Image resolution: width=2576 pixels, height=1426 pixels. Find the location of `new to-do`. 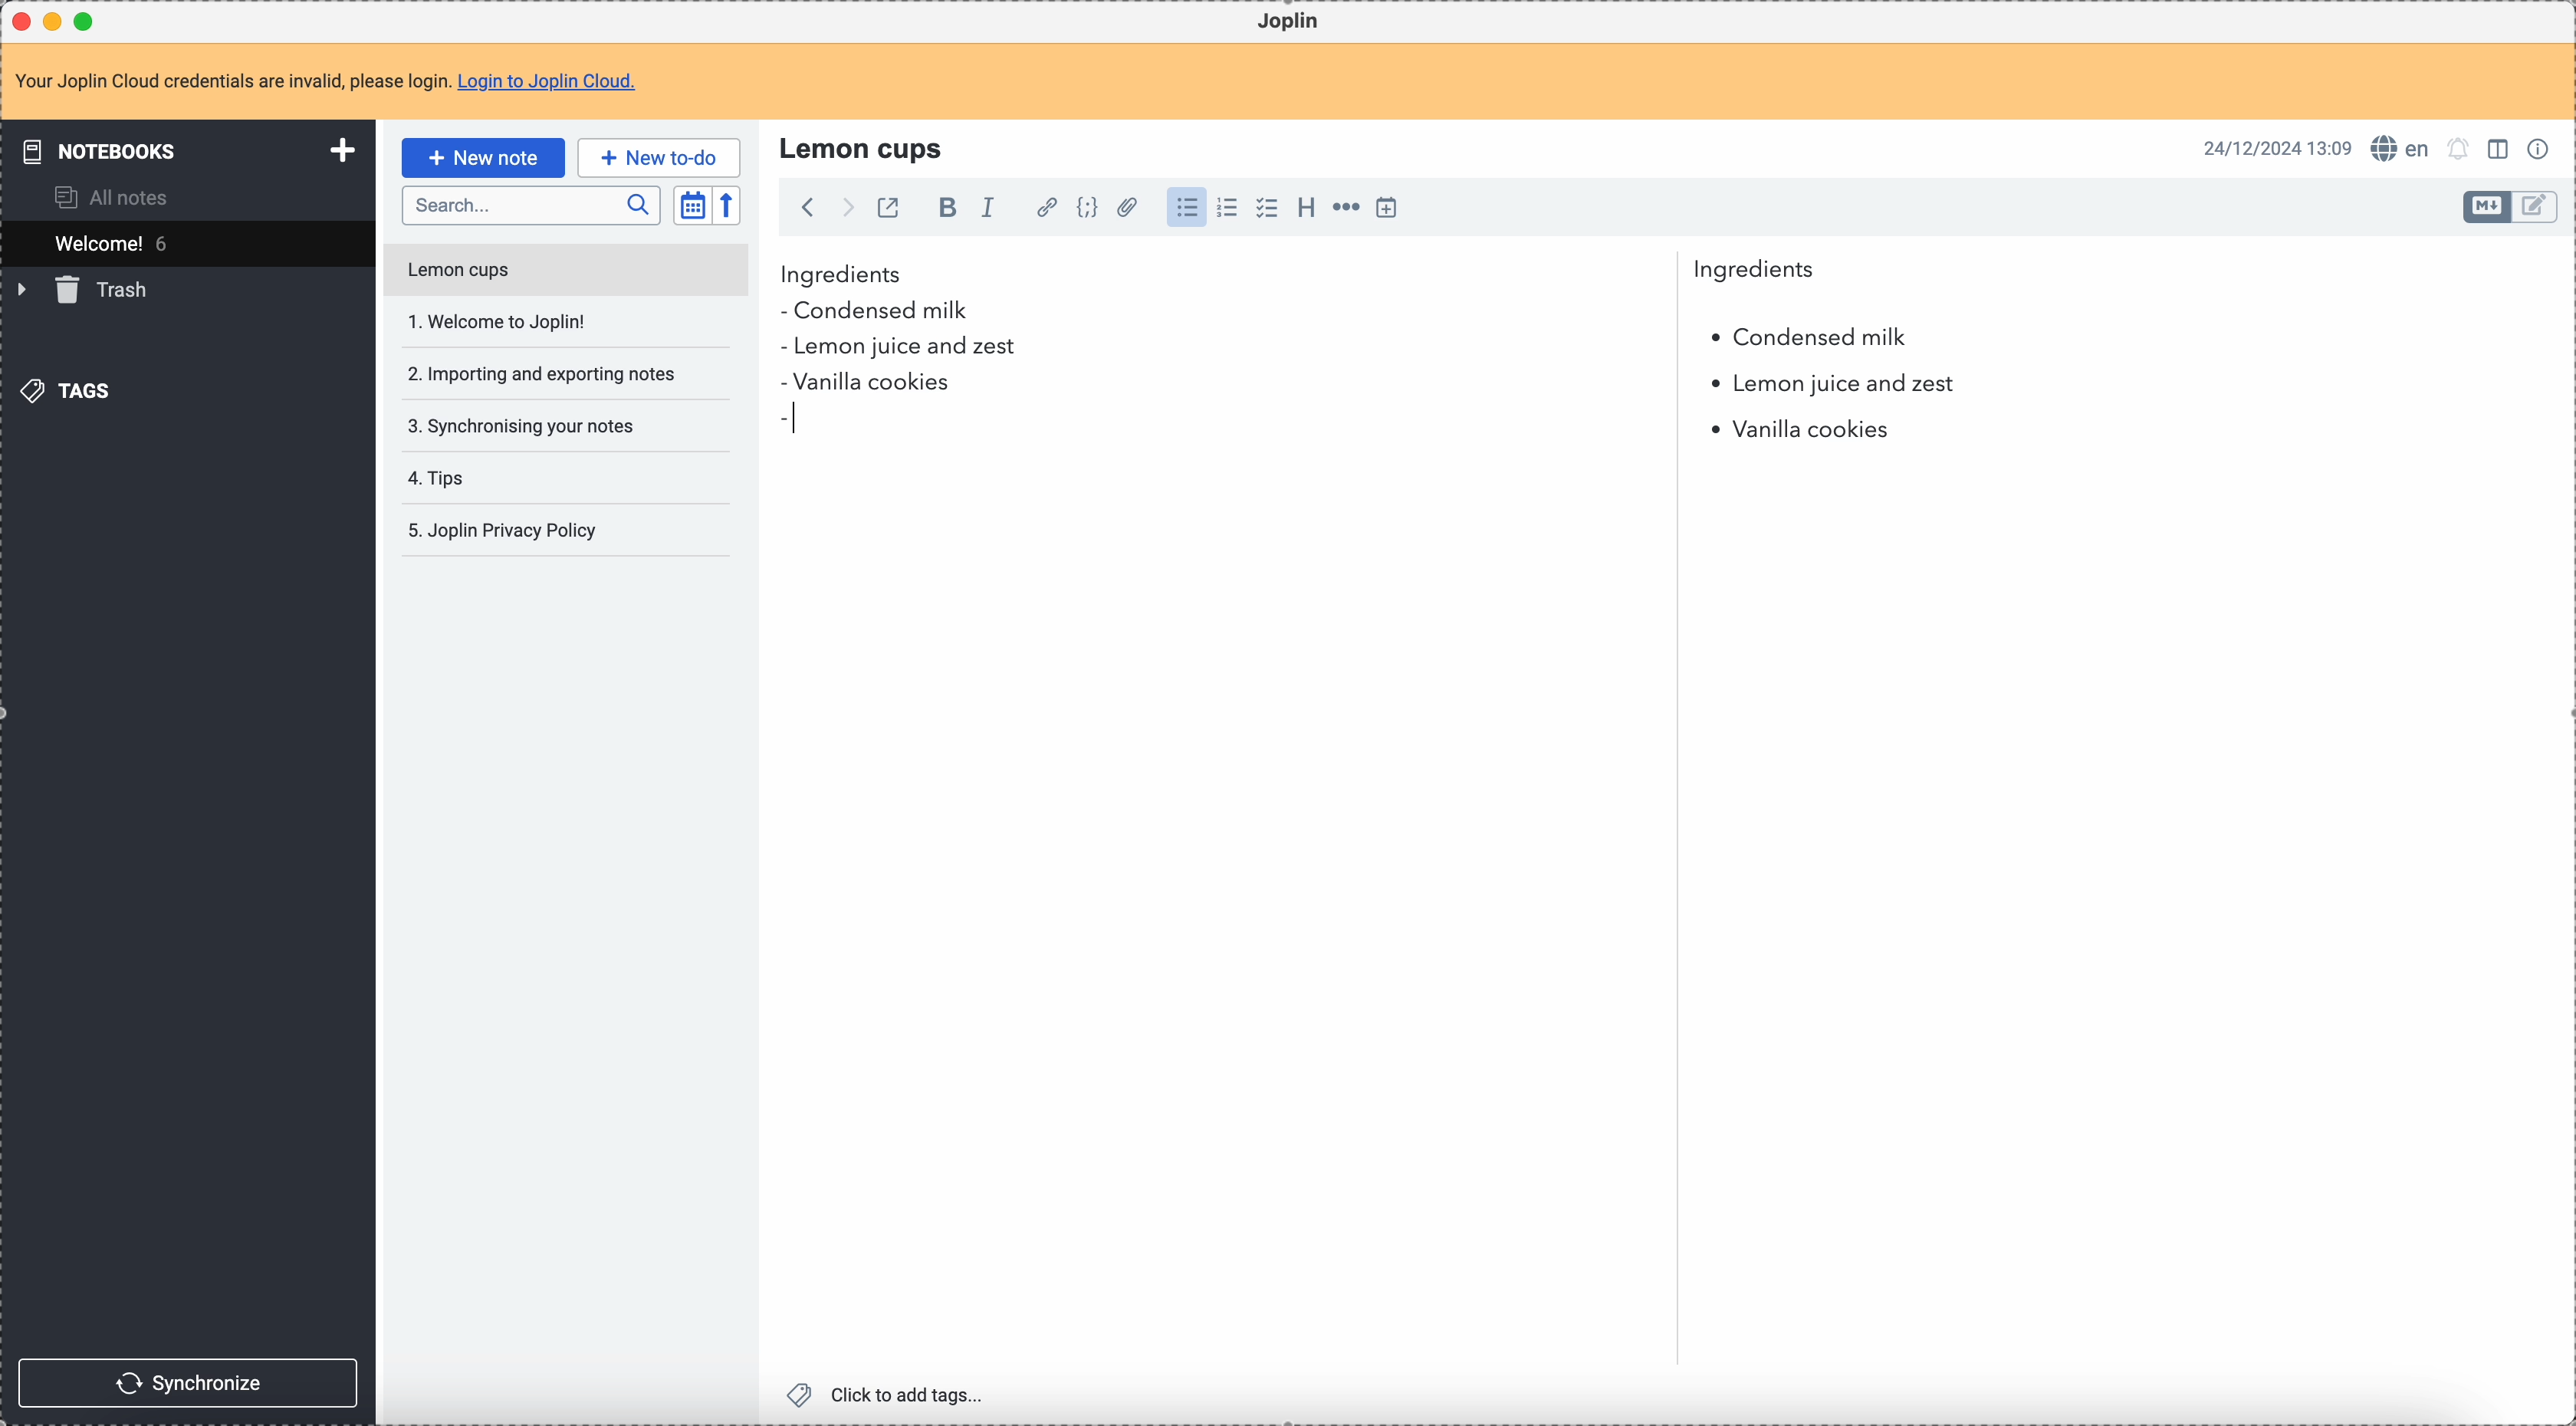

new to-do is located at coordinates (659, 157).